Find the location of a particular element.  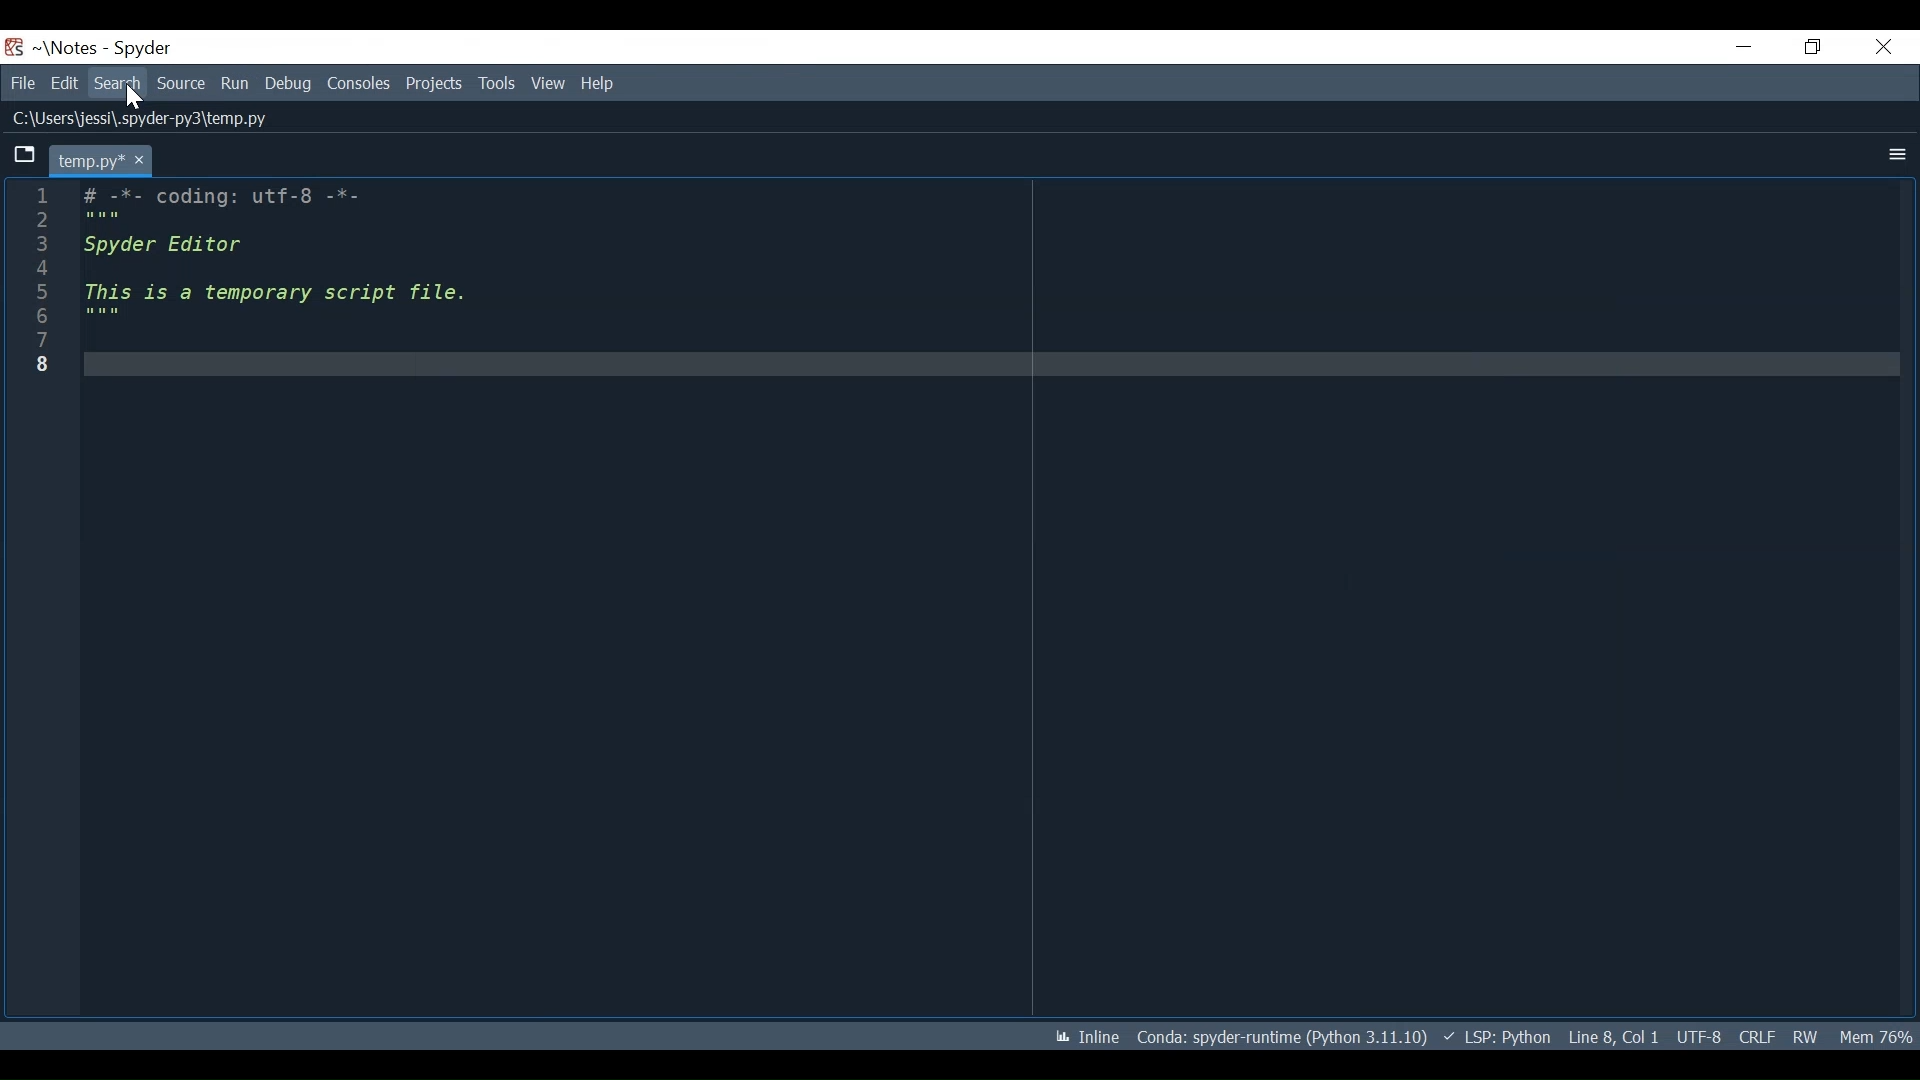

Restore is located at coordinates (1814, 44).